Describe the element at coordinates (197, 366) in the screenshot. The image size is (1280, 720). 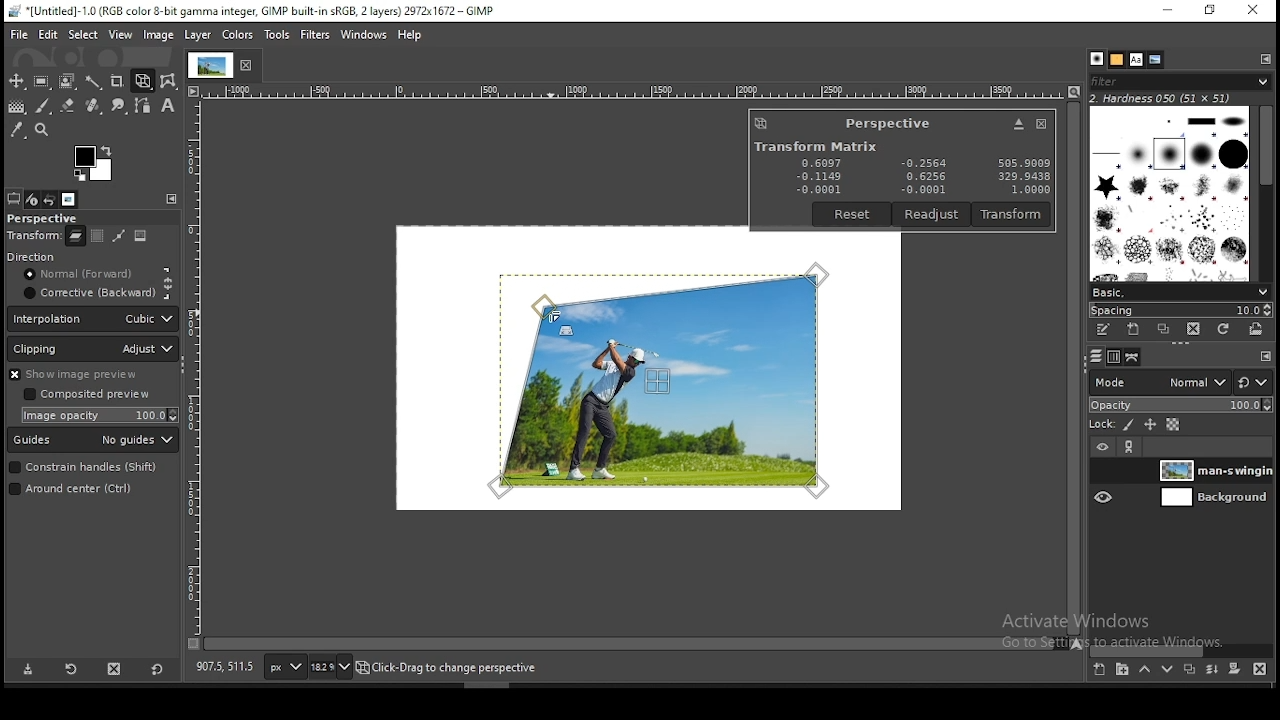
I see `vertical scale` at that location.